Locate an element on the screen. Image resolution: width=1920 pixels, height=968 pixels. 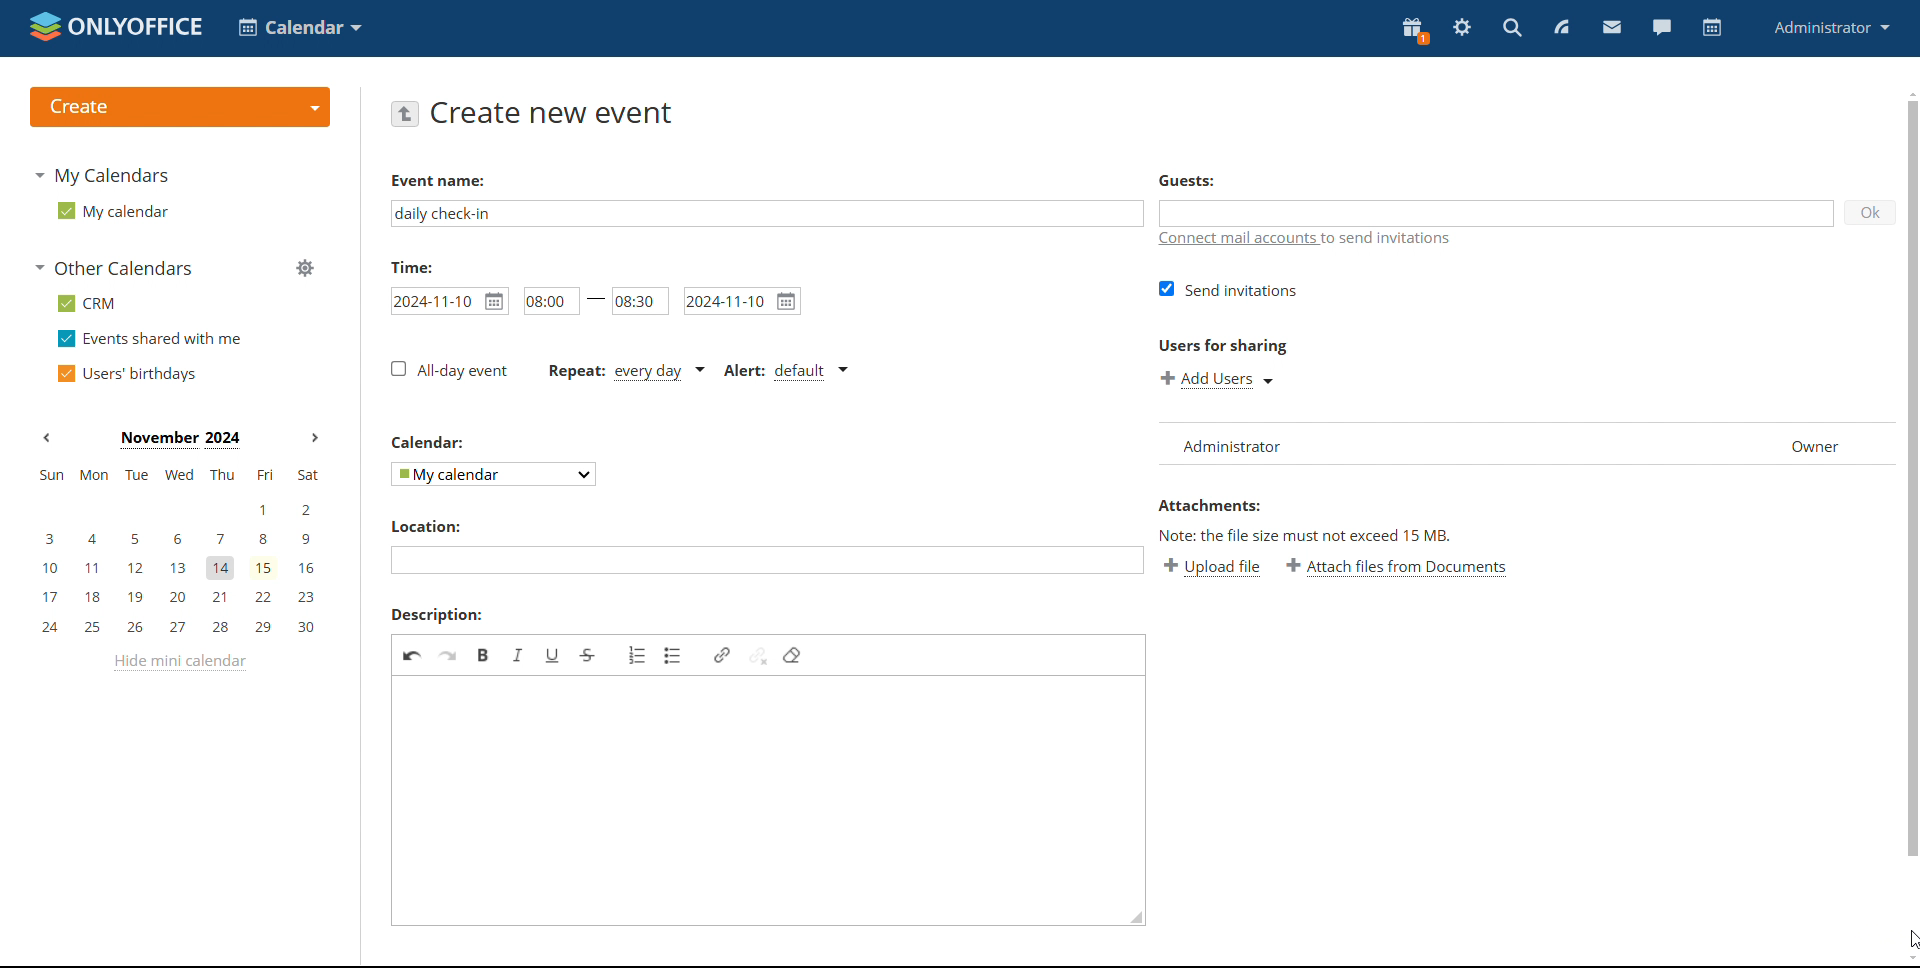
other calendars is located at coordinates (112, 270).